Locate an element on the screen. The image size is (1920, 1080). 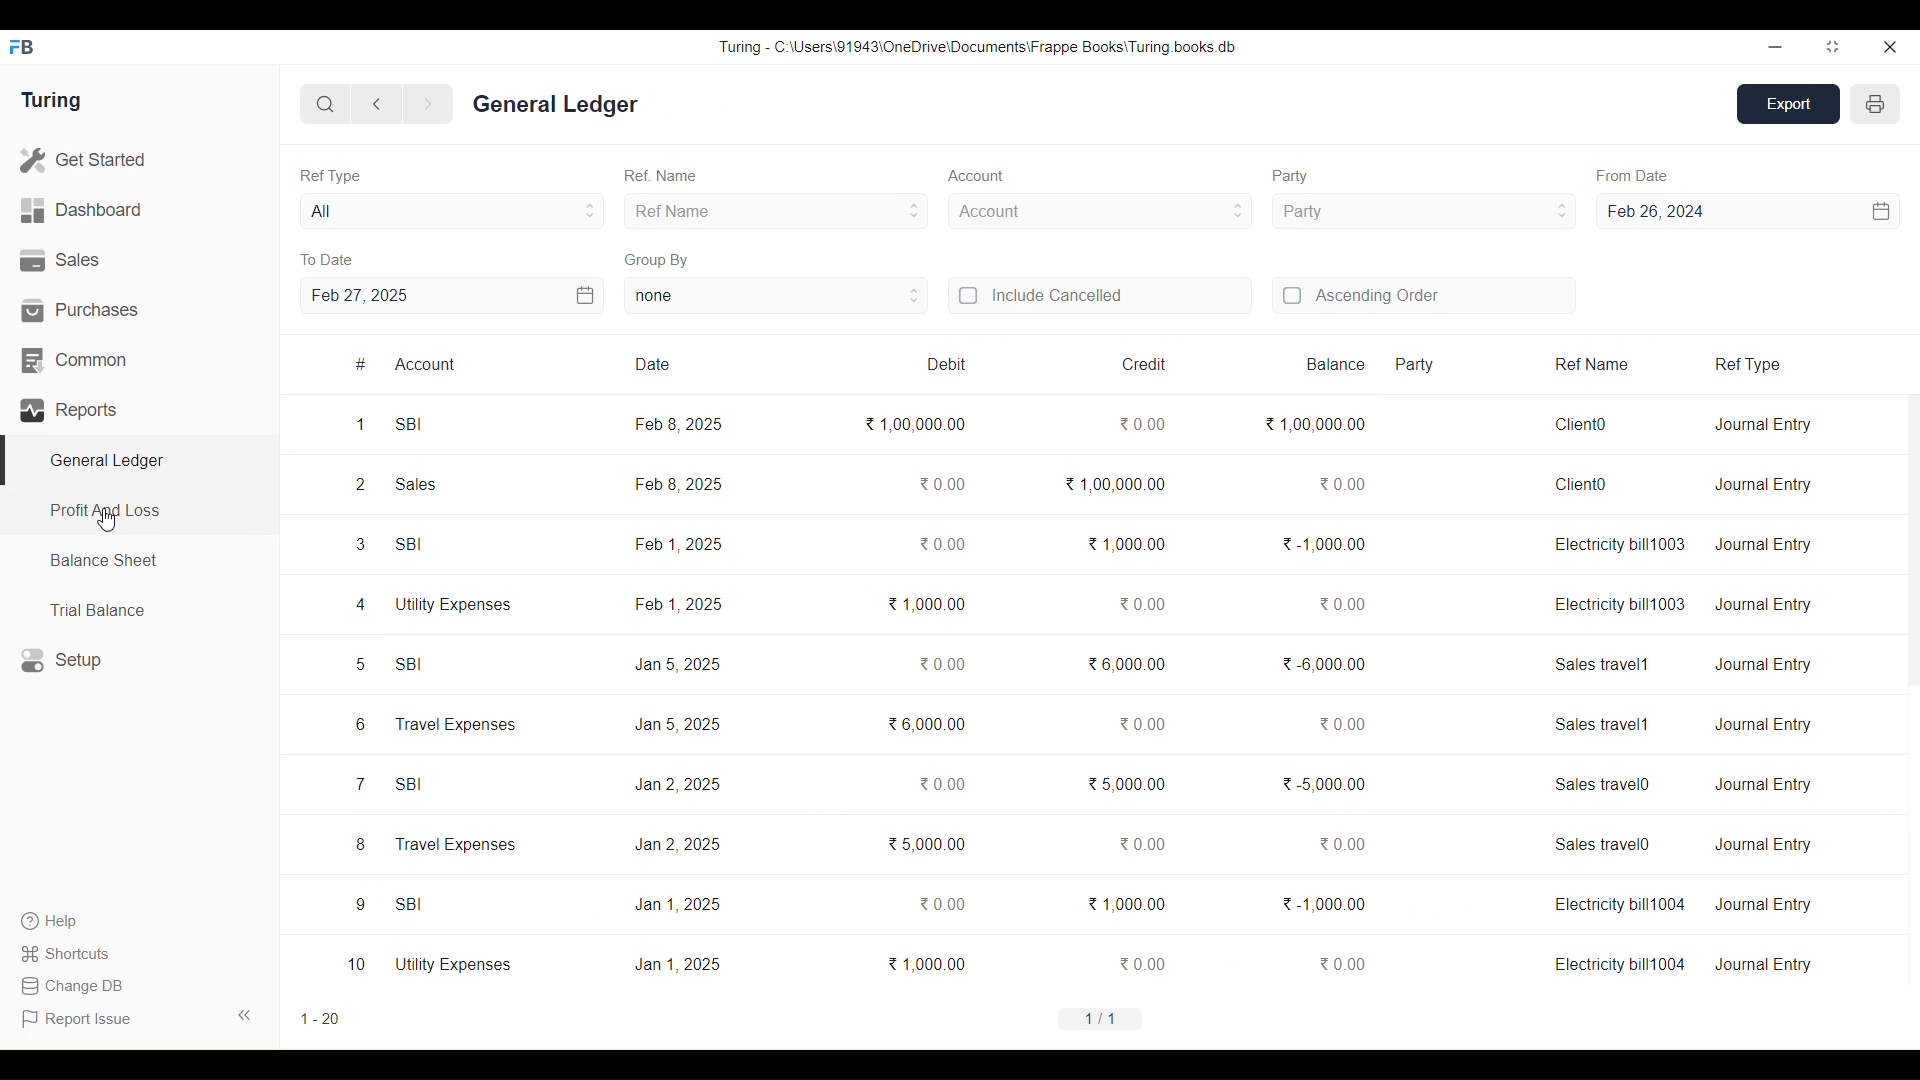
Journal Entry is located at coordinates (1762, 484).